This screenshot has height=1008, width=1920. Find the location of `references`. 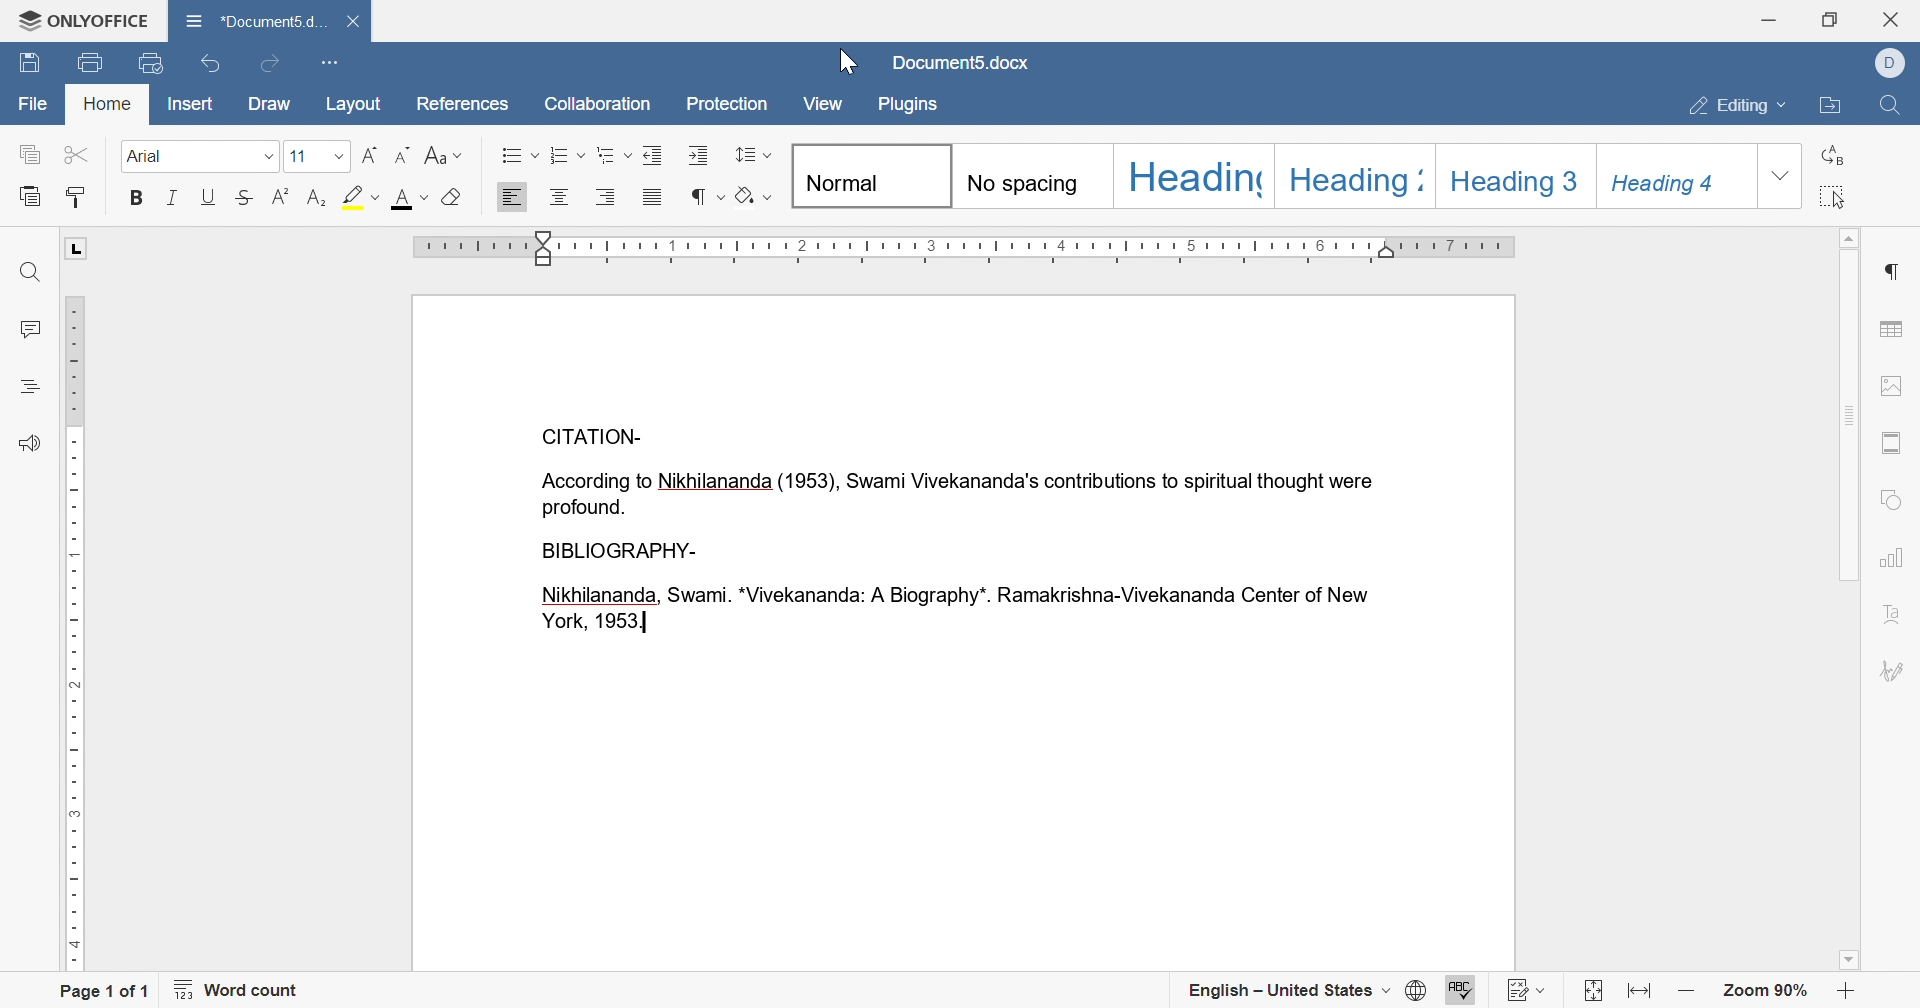

references is located at coordinates (464, 105).